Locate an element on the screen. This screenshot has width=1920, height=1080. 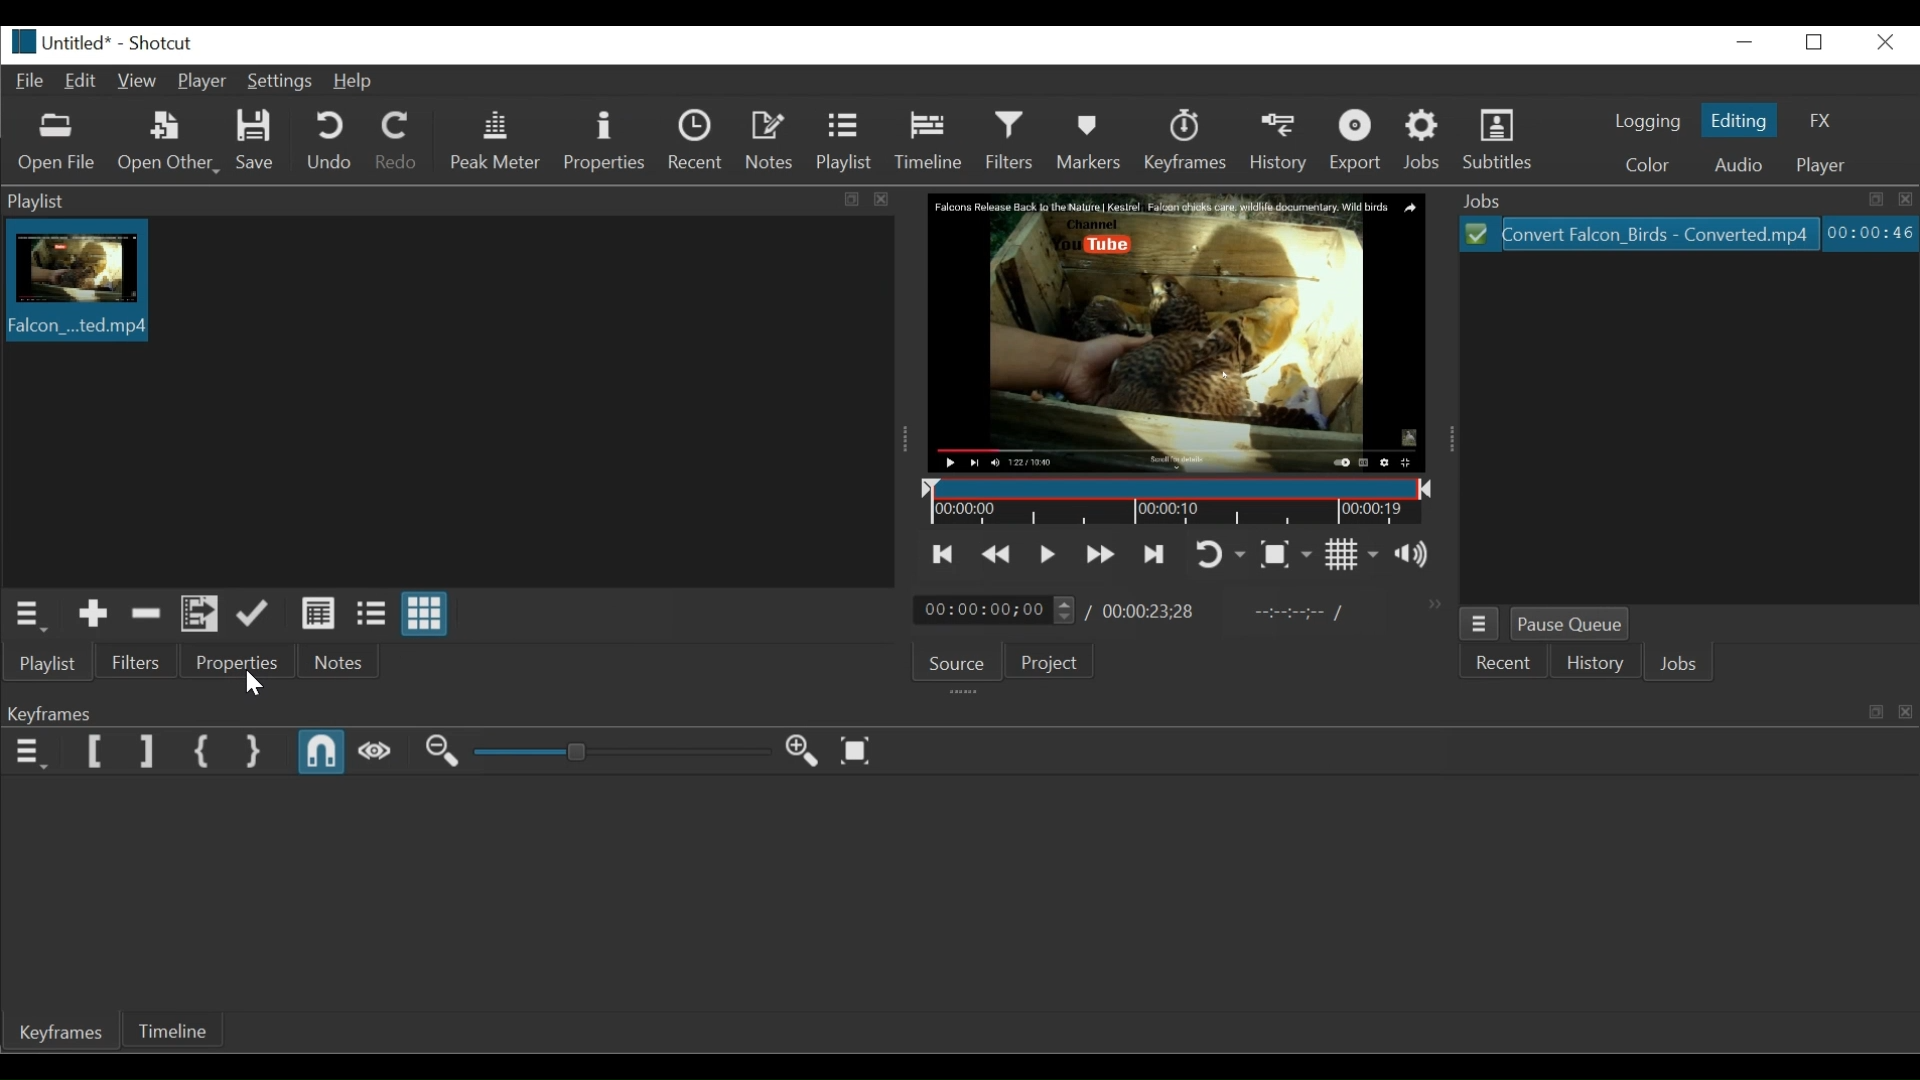
View as icons is located at coordinates (424, 614).